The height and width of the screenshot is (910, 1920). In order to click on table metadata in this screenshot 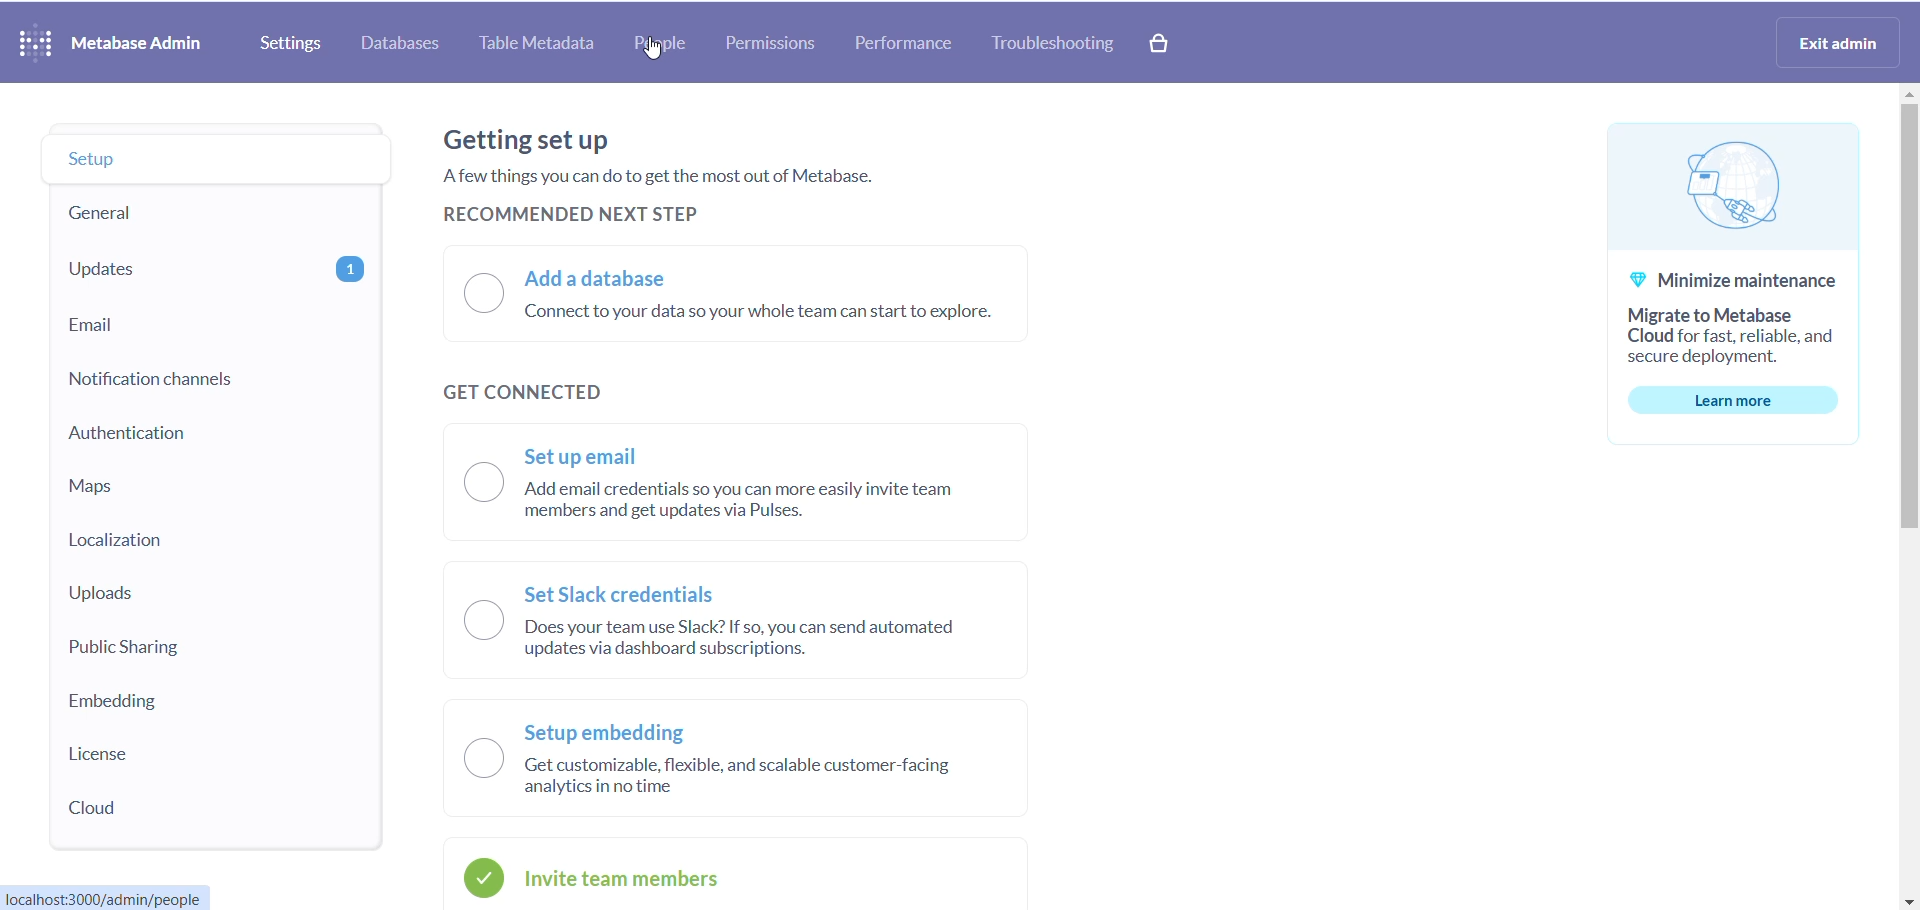, I will do `click(538, 42)`.